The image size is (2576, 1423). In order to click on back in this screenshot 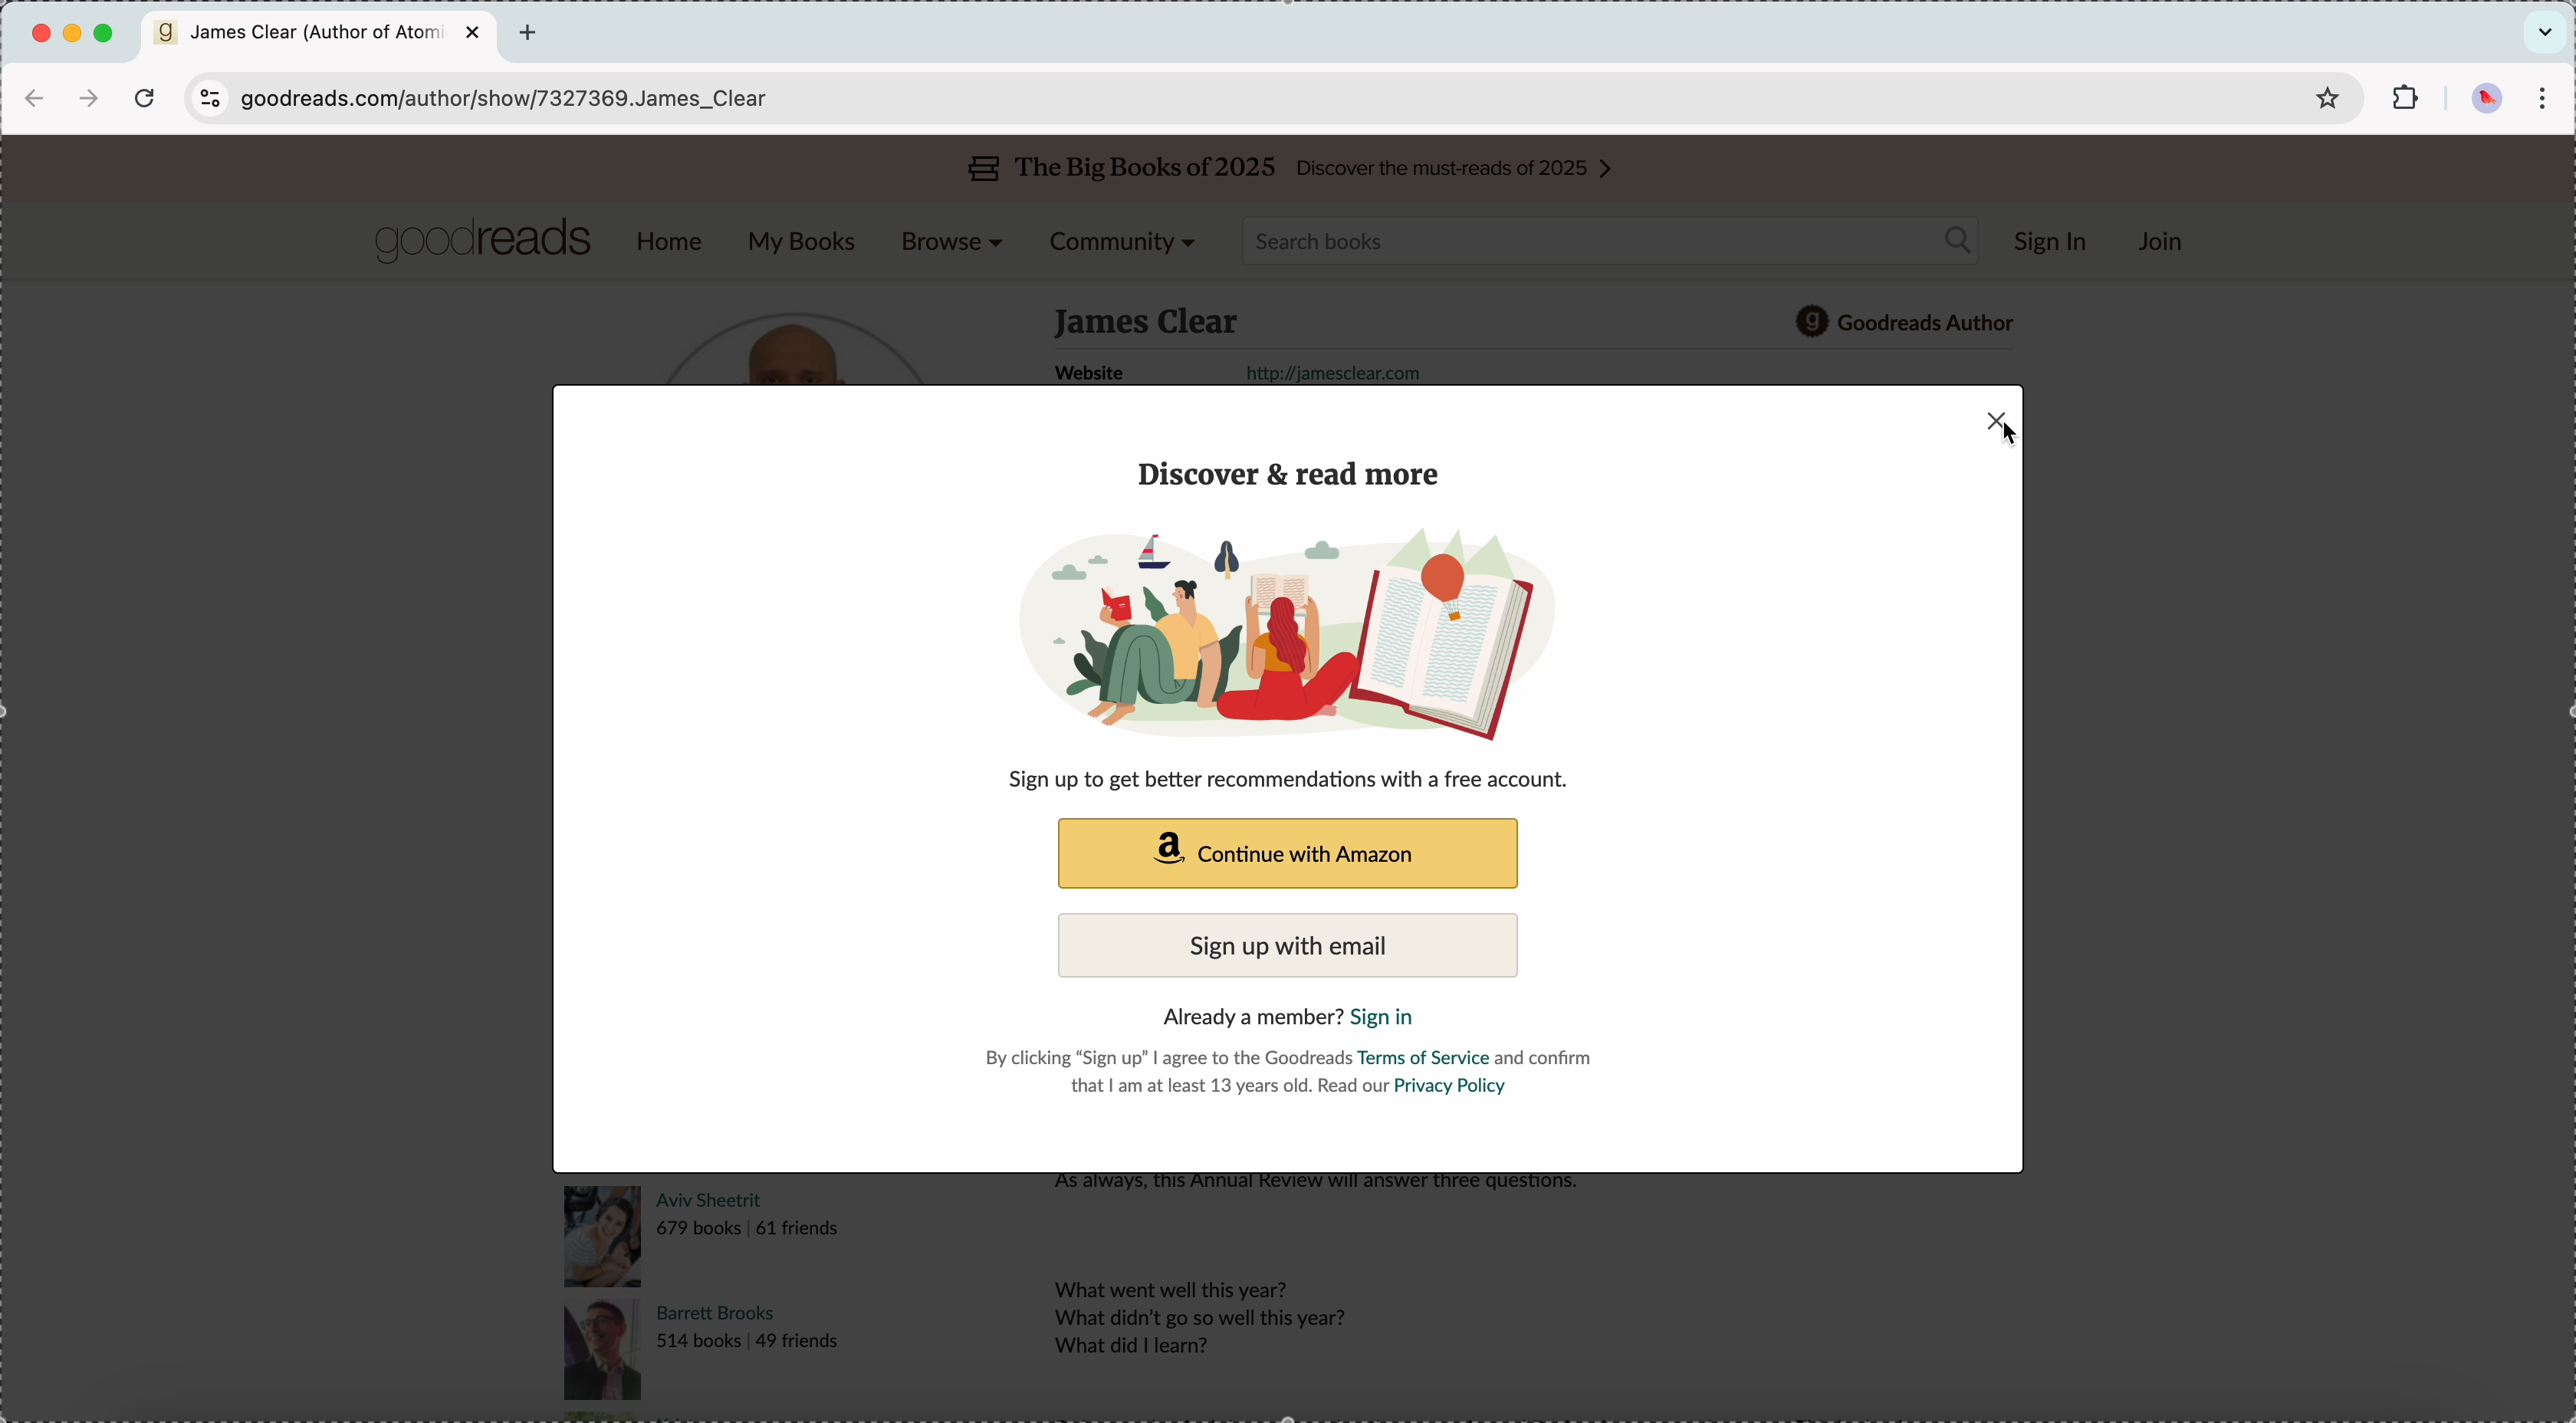, I will do `click(39, 100)`.